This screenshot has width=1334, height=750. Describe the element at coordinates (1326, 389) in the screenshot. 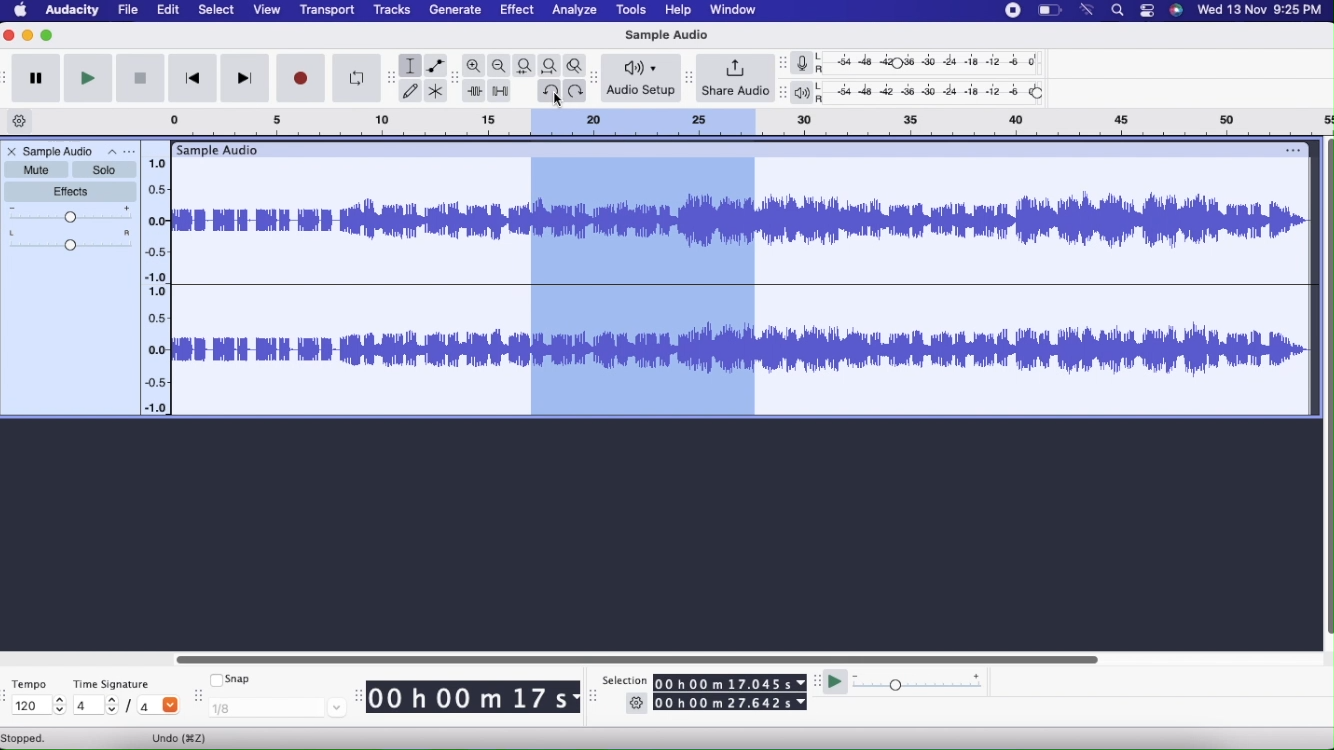

I see `vertical scroll bar` at that location.